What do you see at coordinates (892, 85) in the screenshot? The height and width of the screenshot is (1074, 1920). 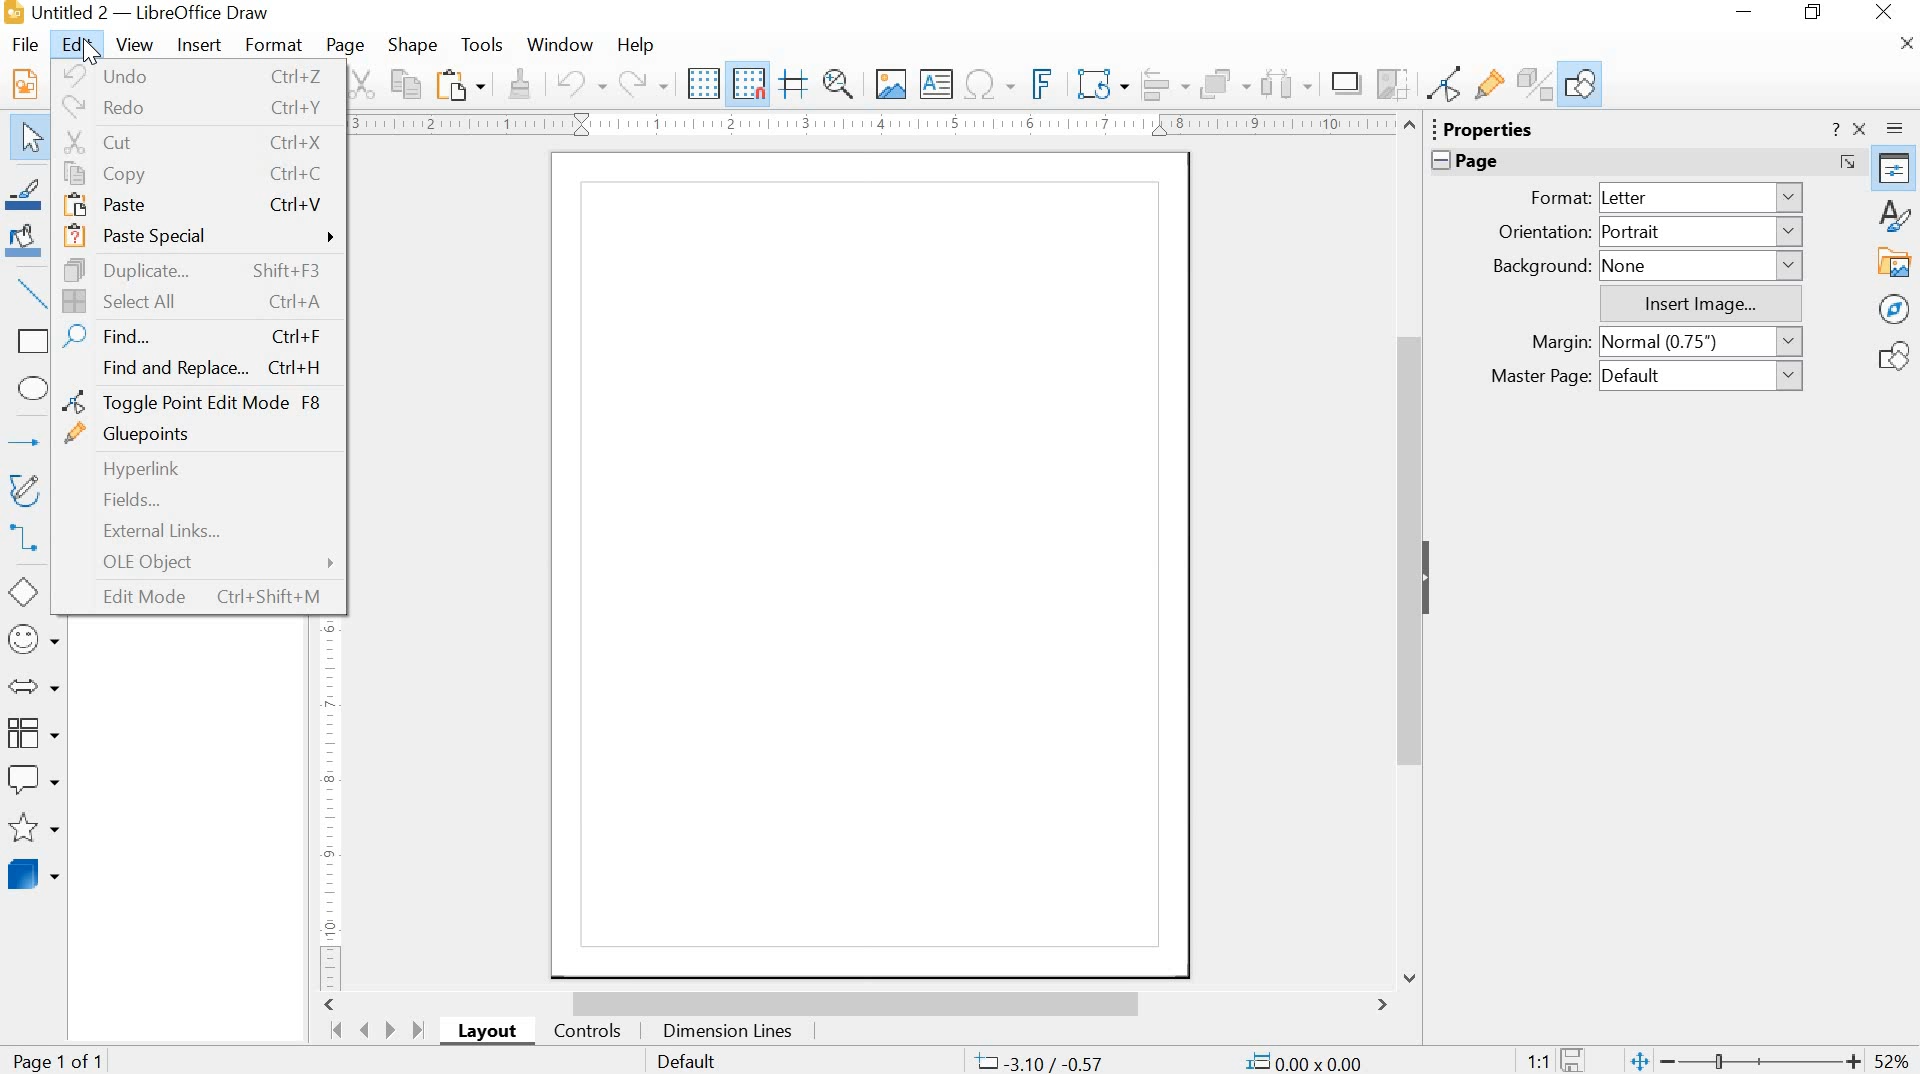 I see `Insert Image` at bounding box center [892, 85].